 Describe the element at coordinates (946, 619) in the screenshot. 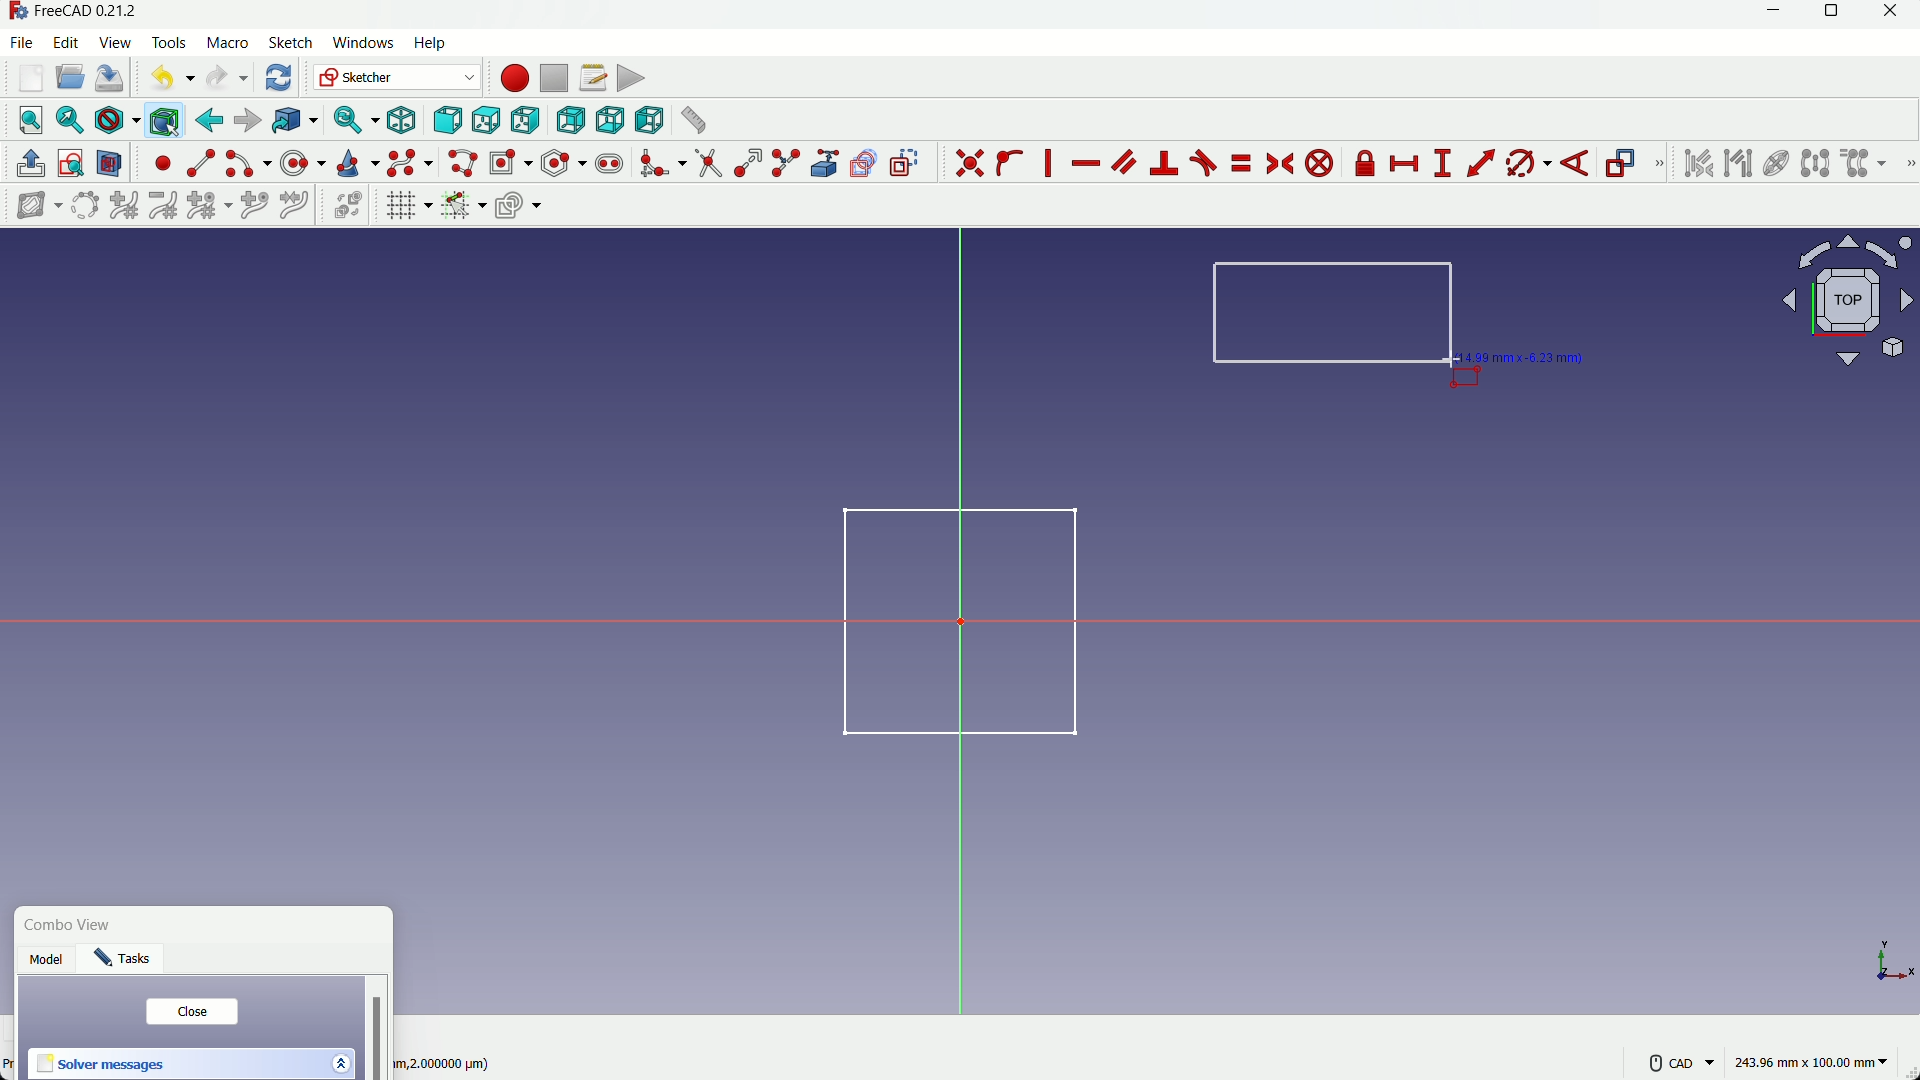

I see `sketch` at that location.